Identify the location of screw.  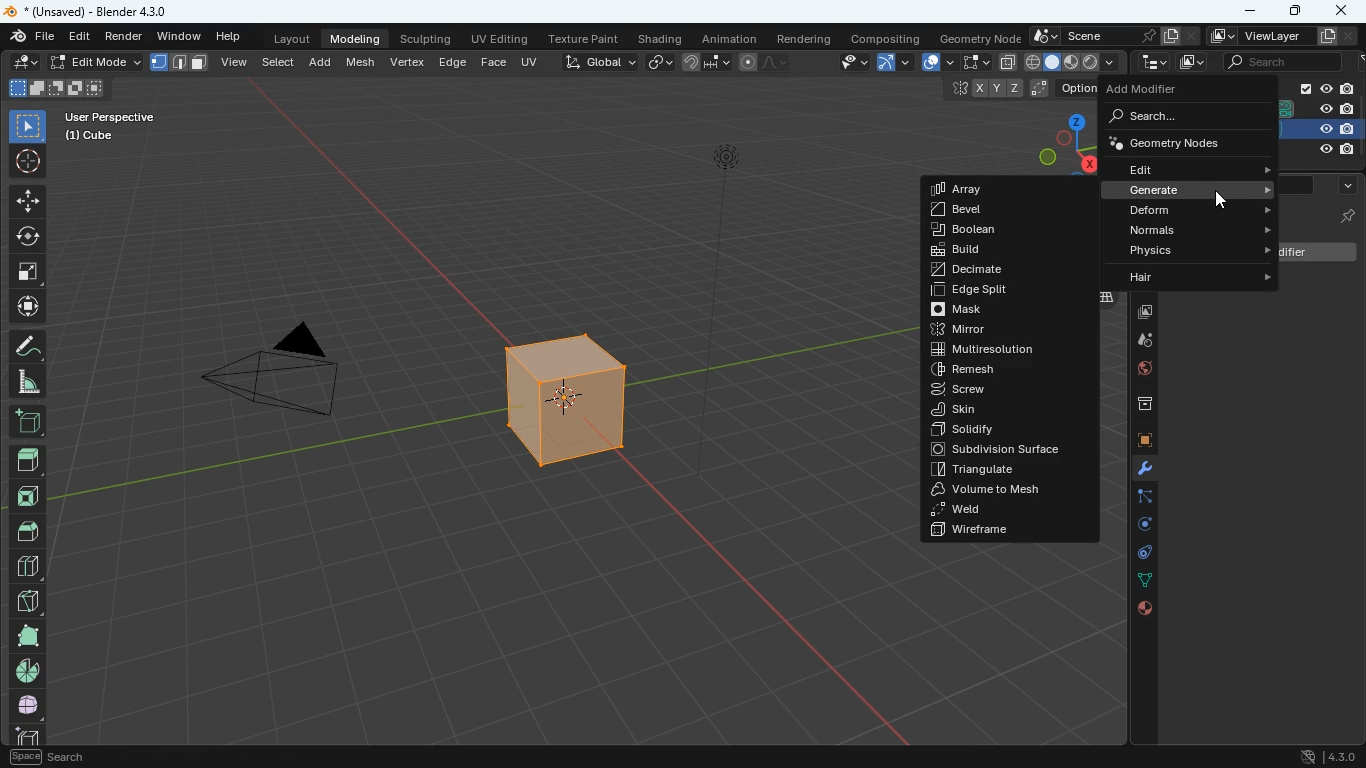
(999, 391).